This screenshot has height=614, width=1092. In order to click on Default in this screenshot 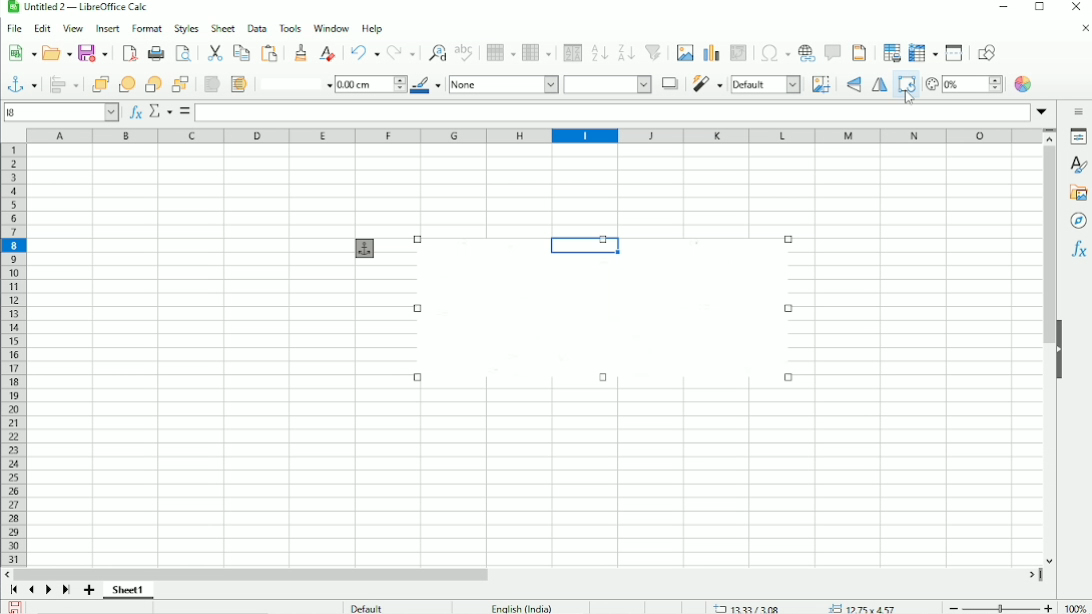, I will do `click(367, 607)`.